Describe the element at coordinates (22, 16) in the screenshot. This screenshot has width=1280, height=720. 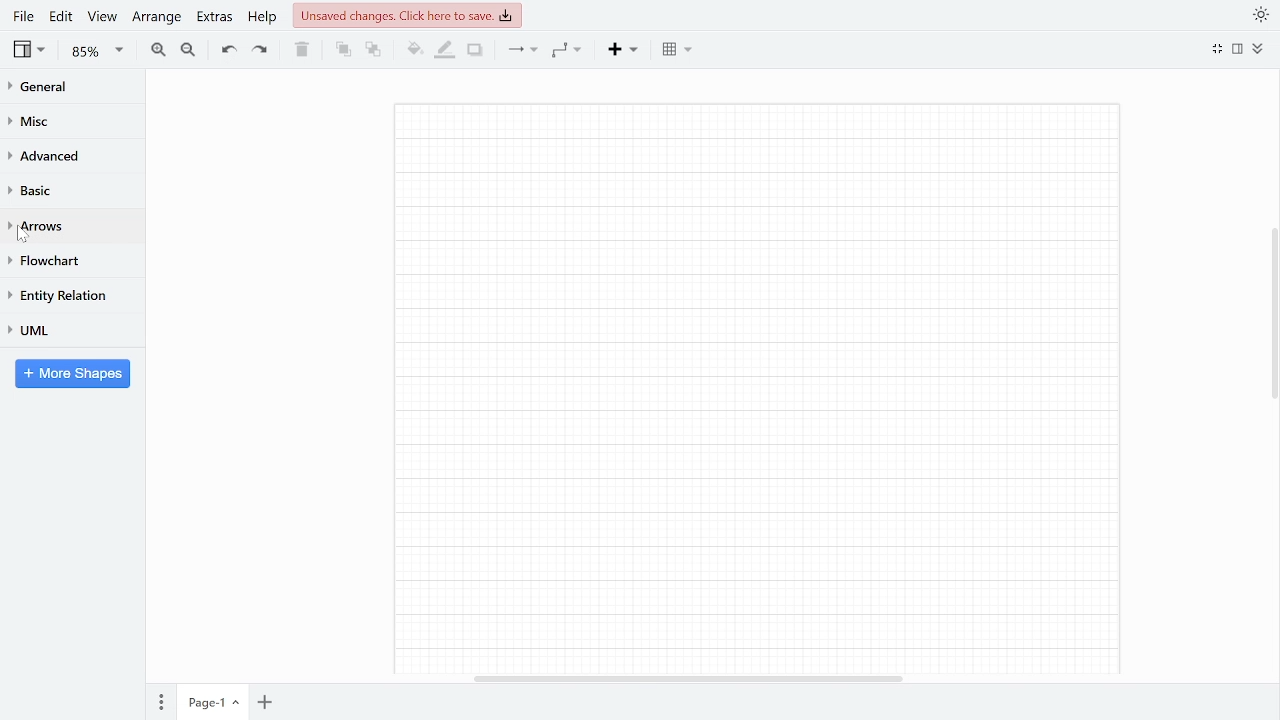
I see `File` at that location.